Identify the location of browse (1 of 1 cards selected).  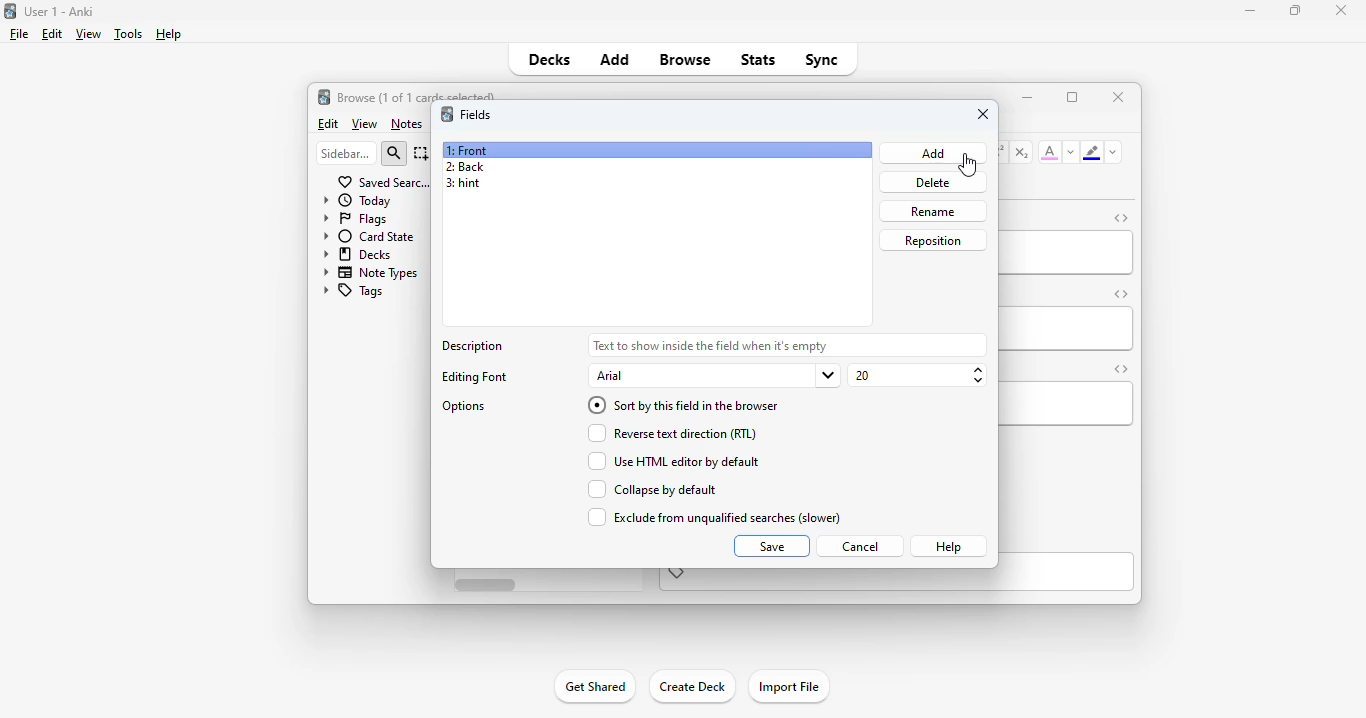
(417, 95).